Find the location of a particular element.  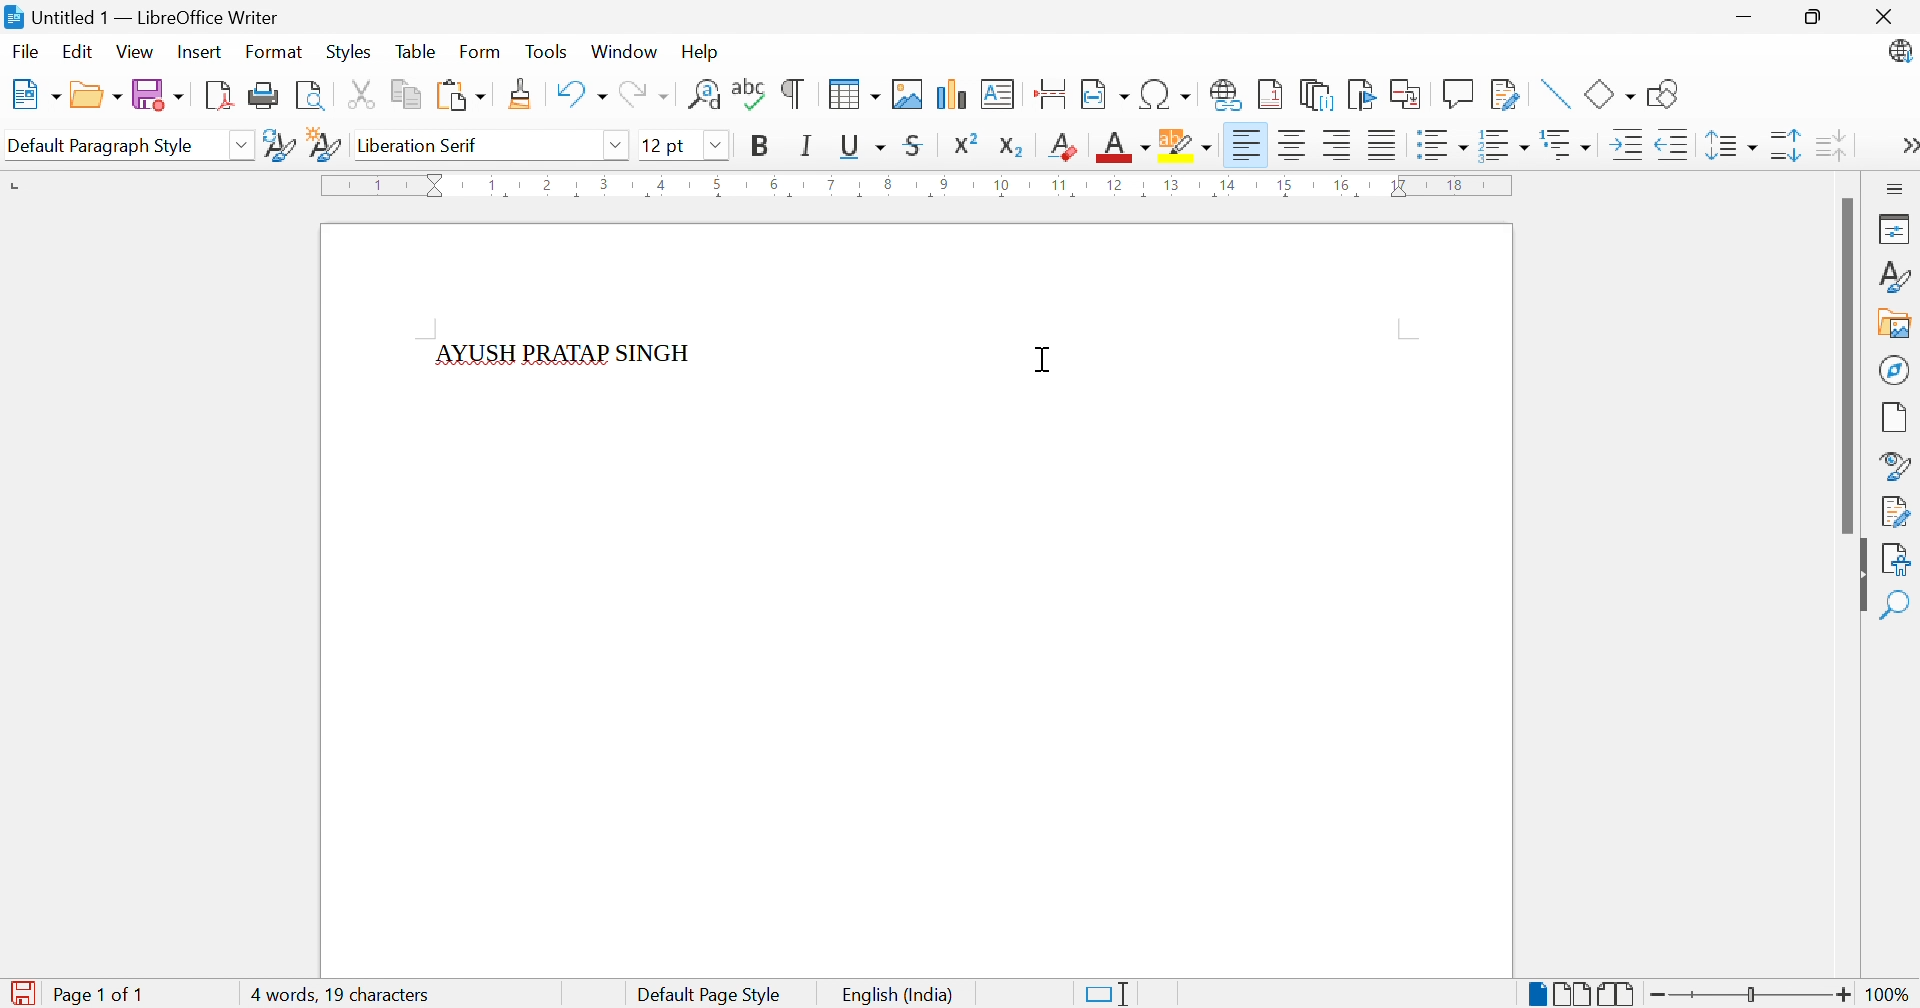

Manage Changes is located at coordinates (1897, 510).